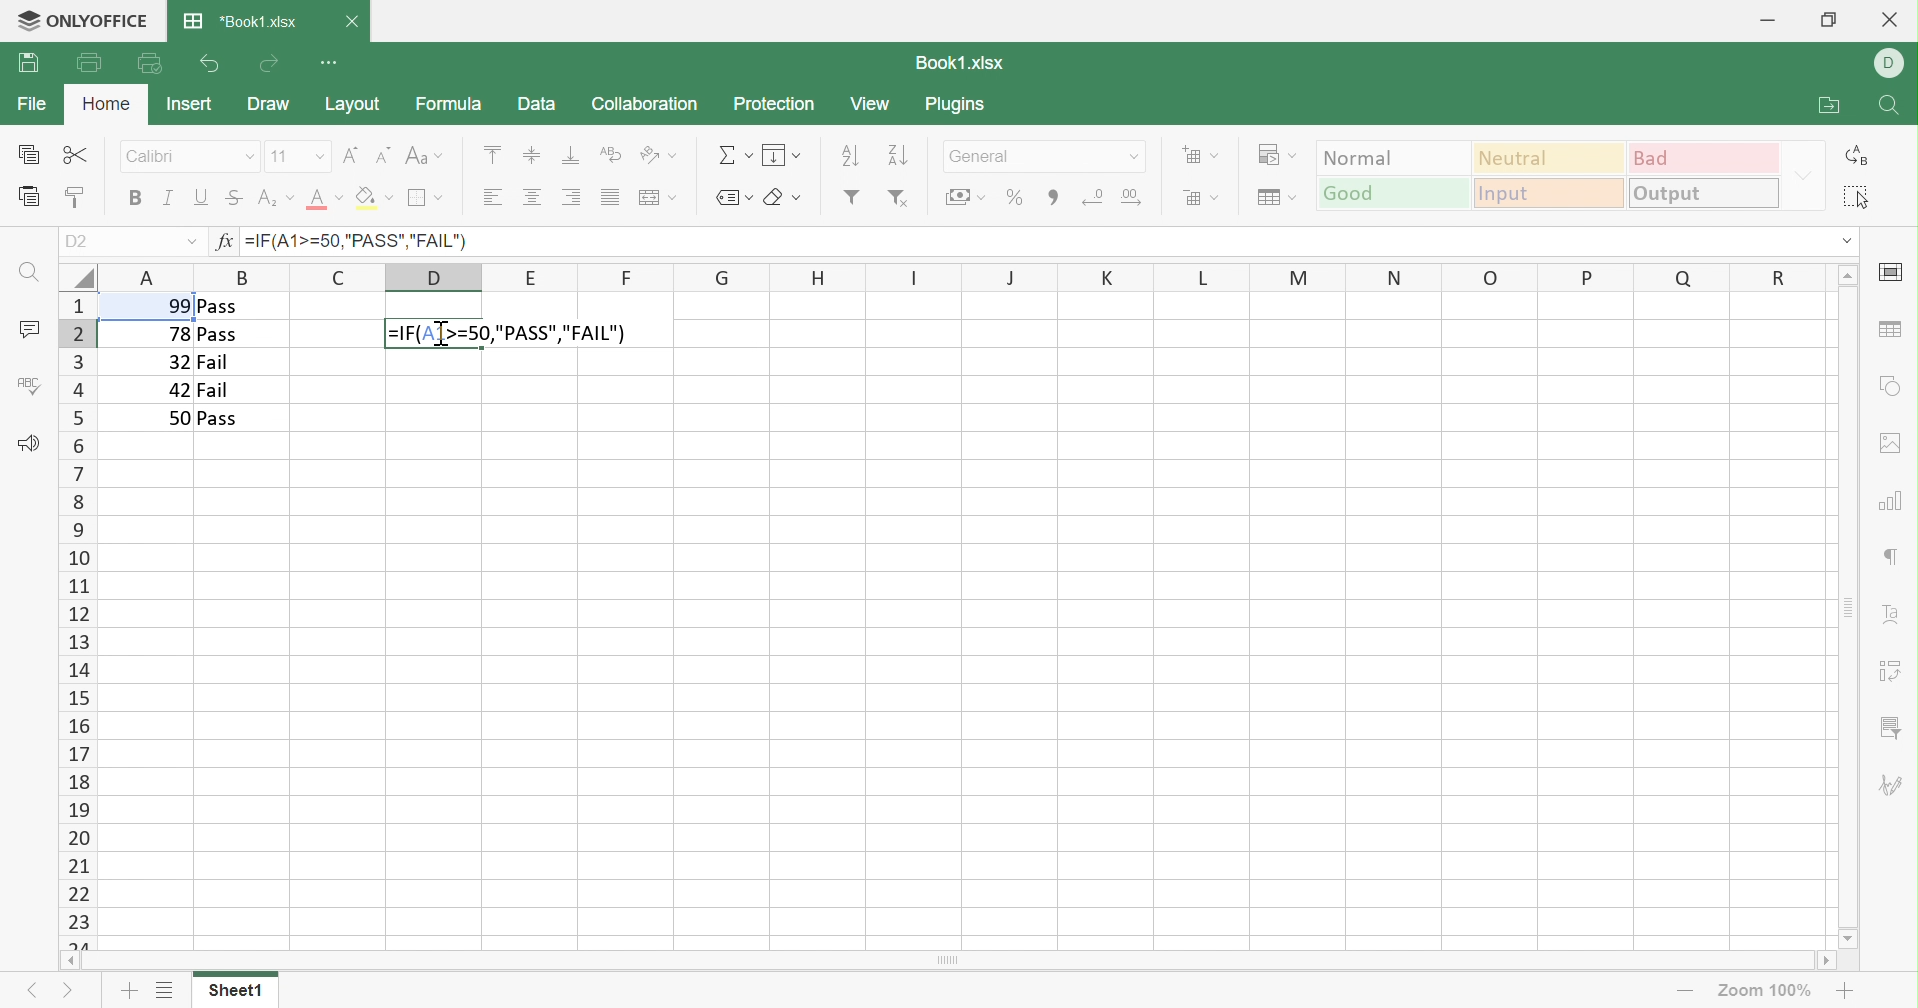 The width and height of the screenshot is (1918, 1008). Describe the element at coordinates (958, 107) in the screenshot. I see `Plugins` at that location.